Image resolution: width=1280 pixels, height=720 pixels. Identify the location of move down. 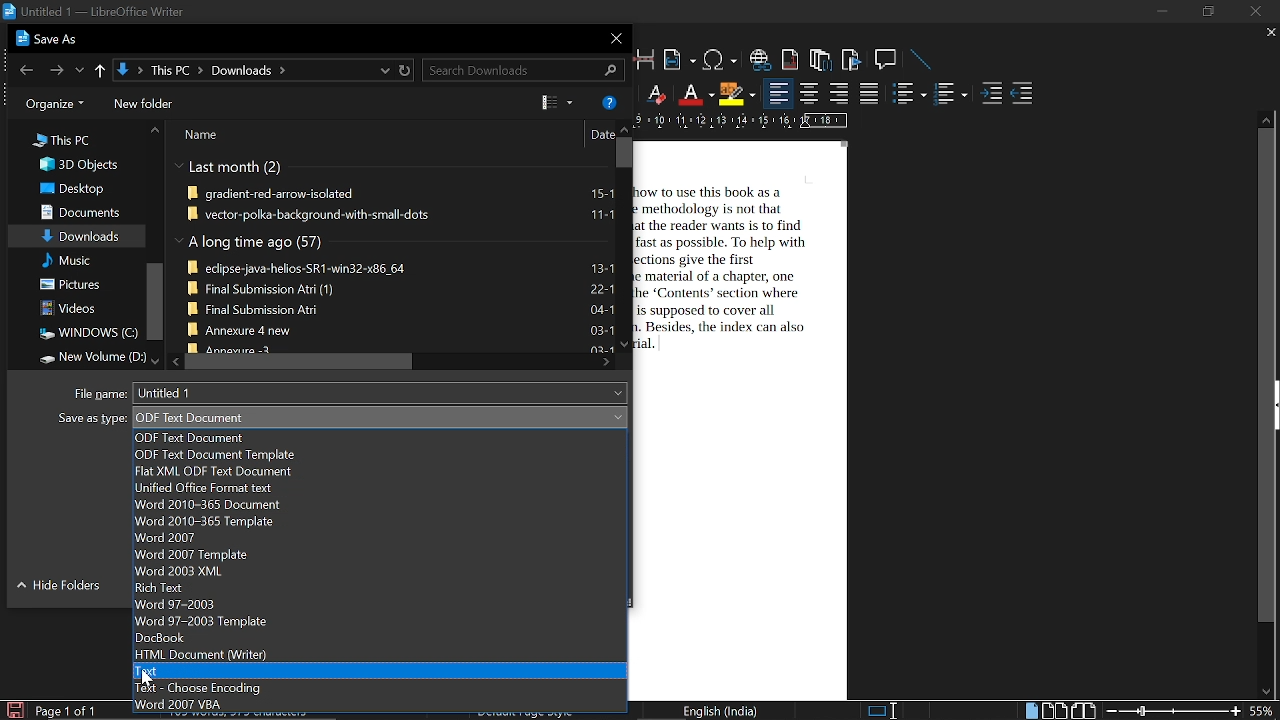
(150, 359).